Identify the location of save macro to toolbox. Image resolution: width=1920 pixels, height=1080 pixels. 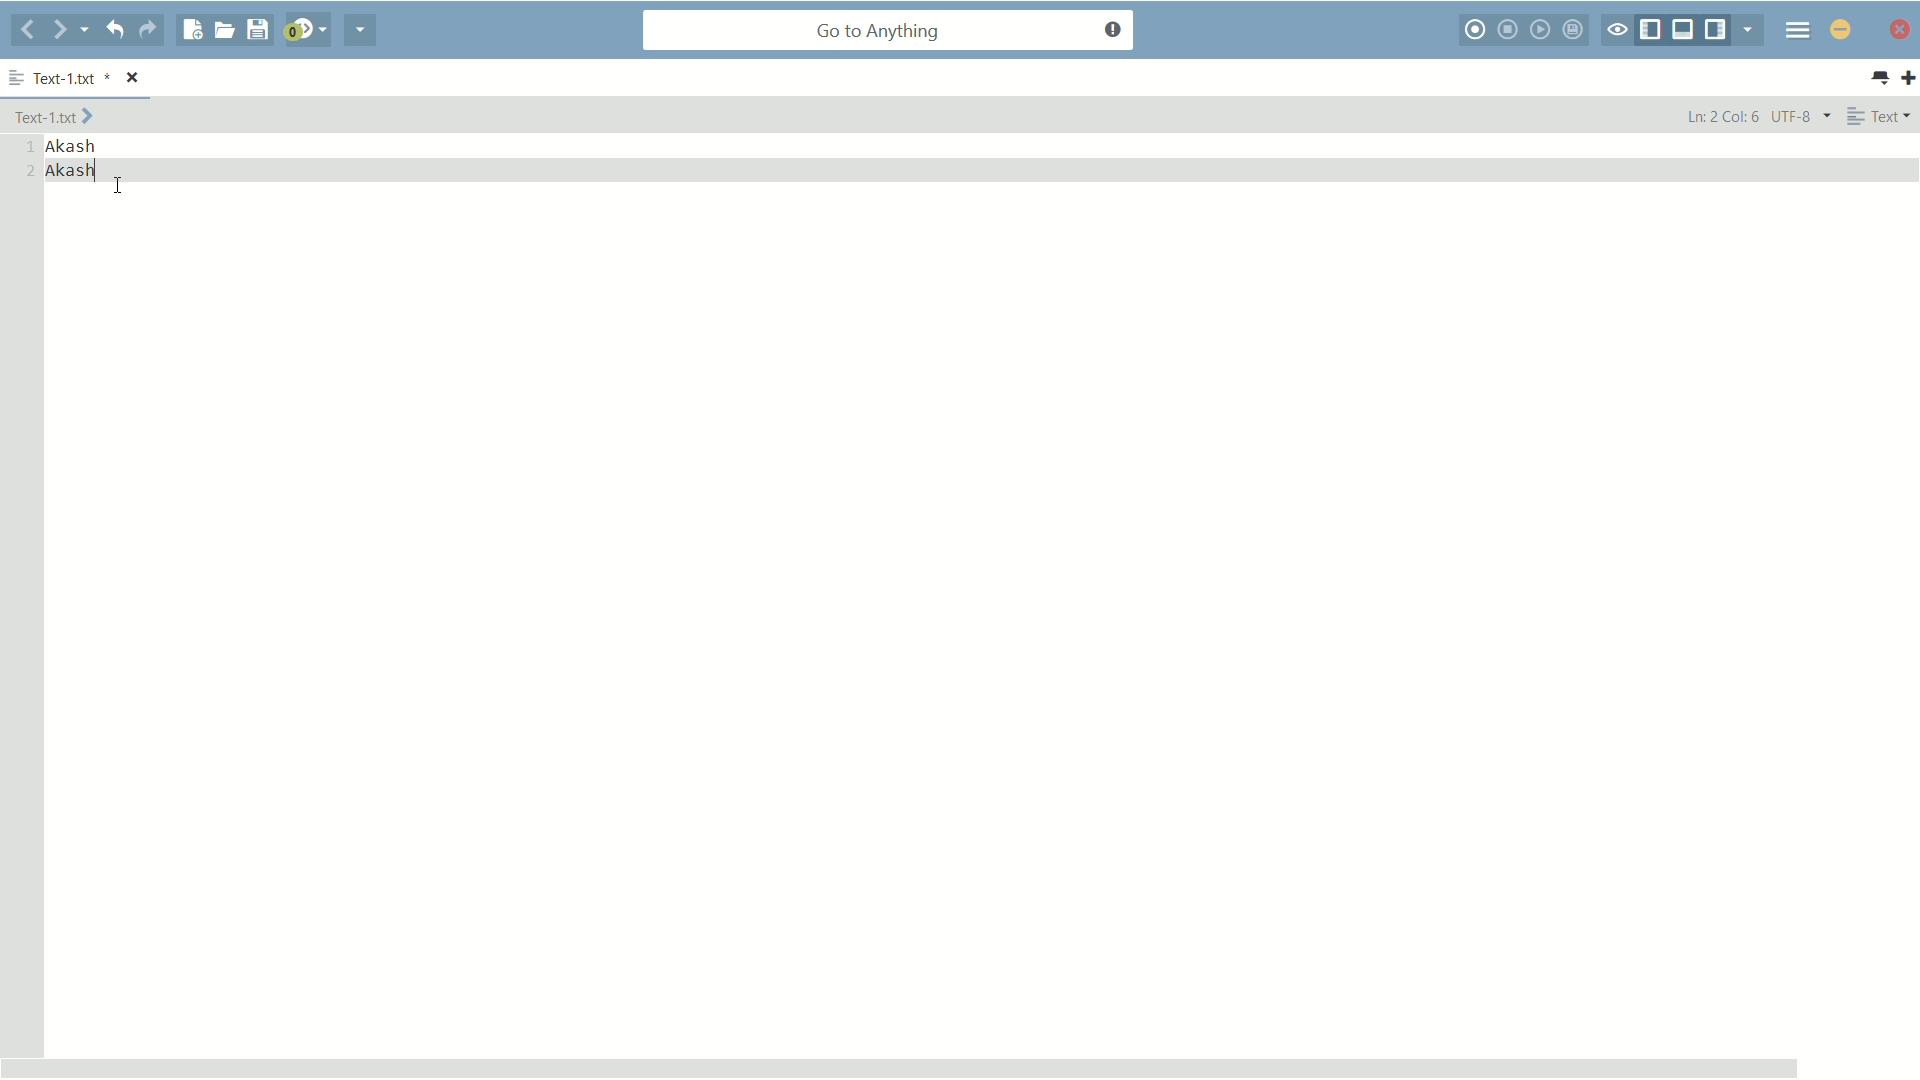
(1575, 30).